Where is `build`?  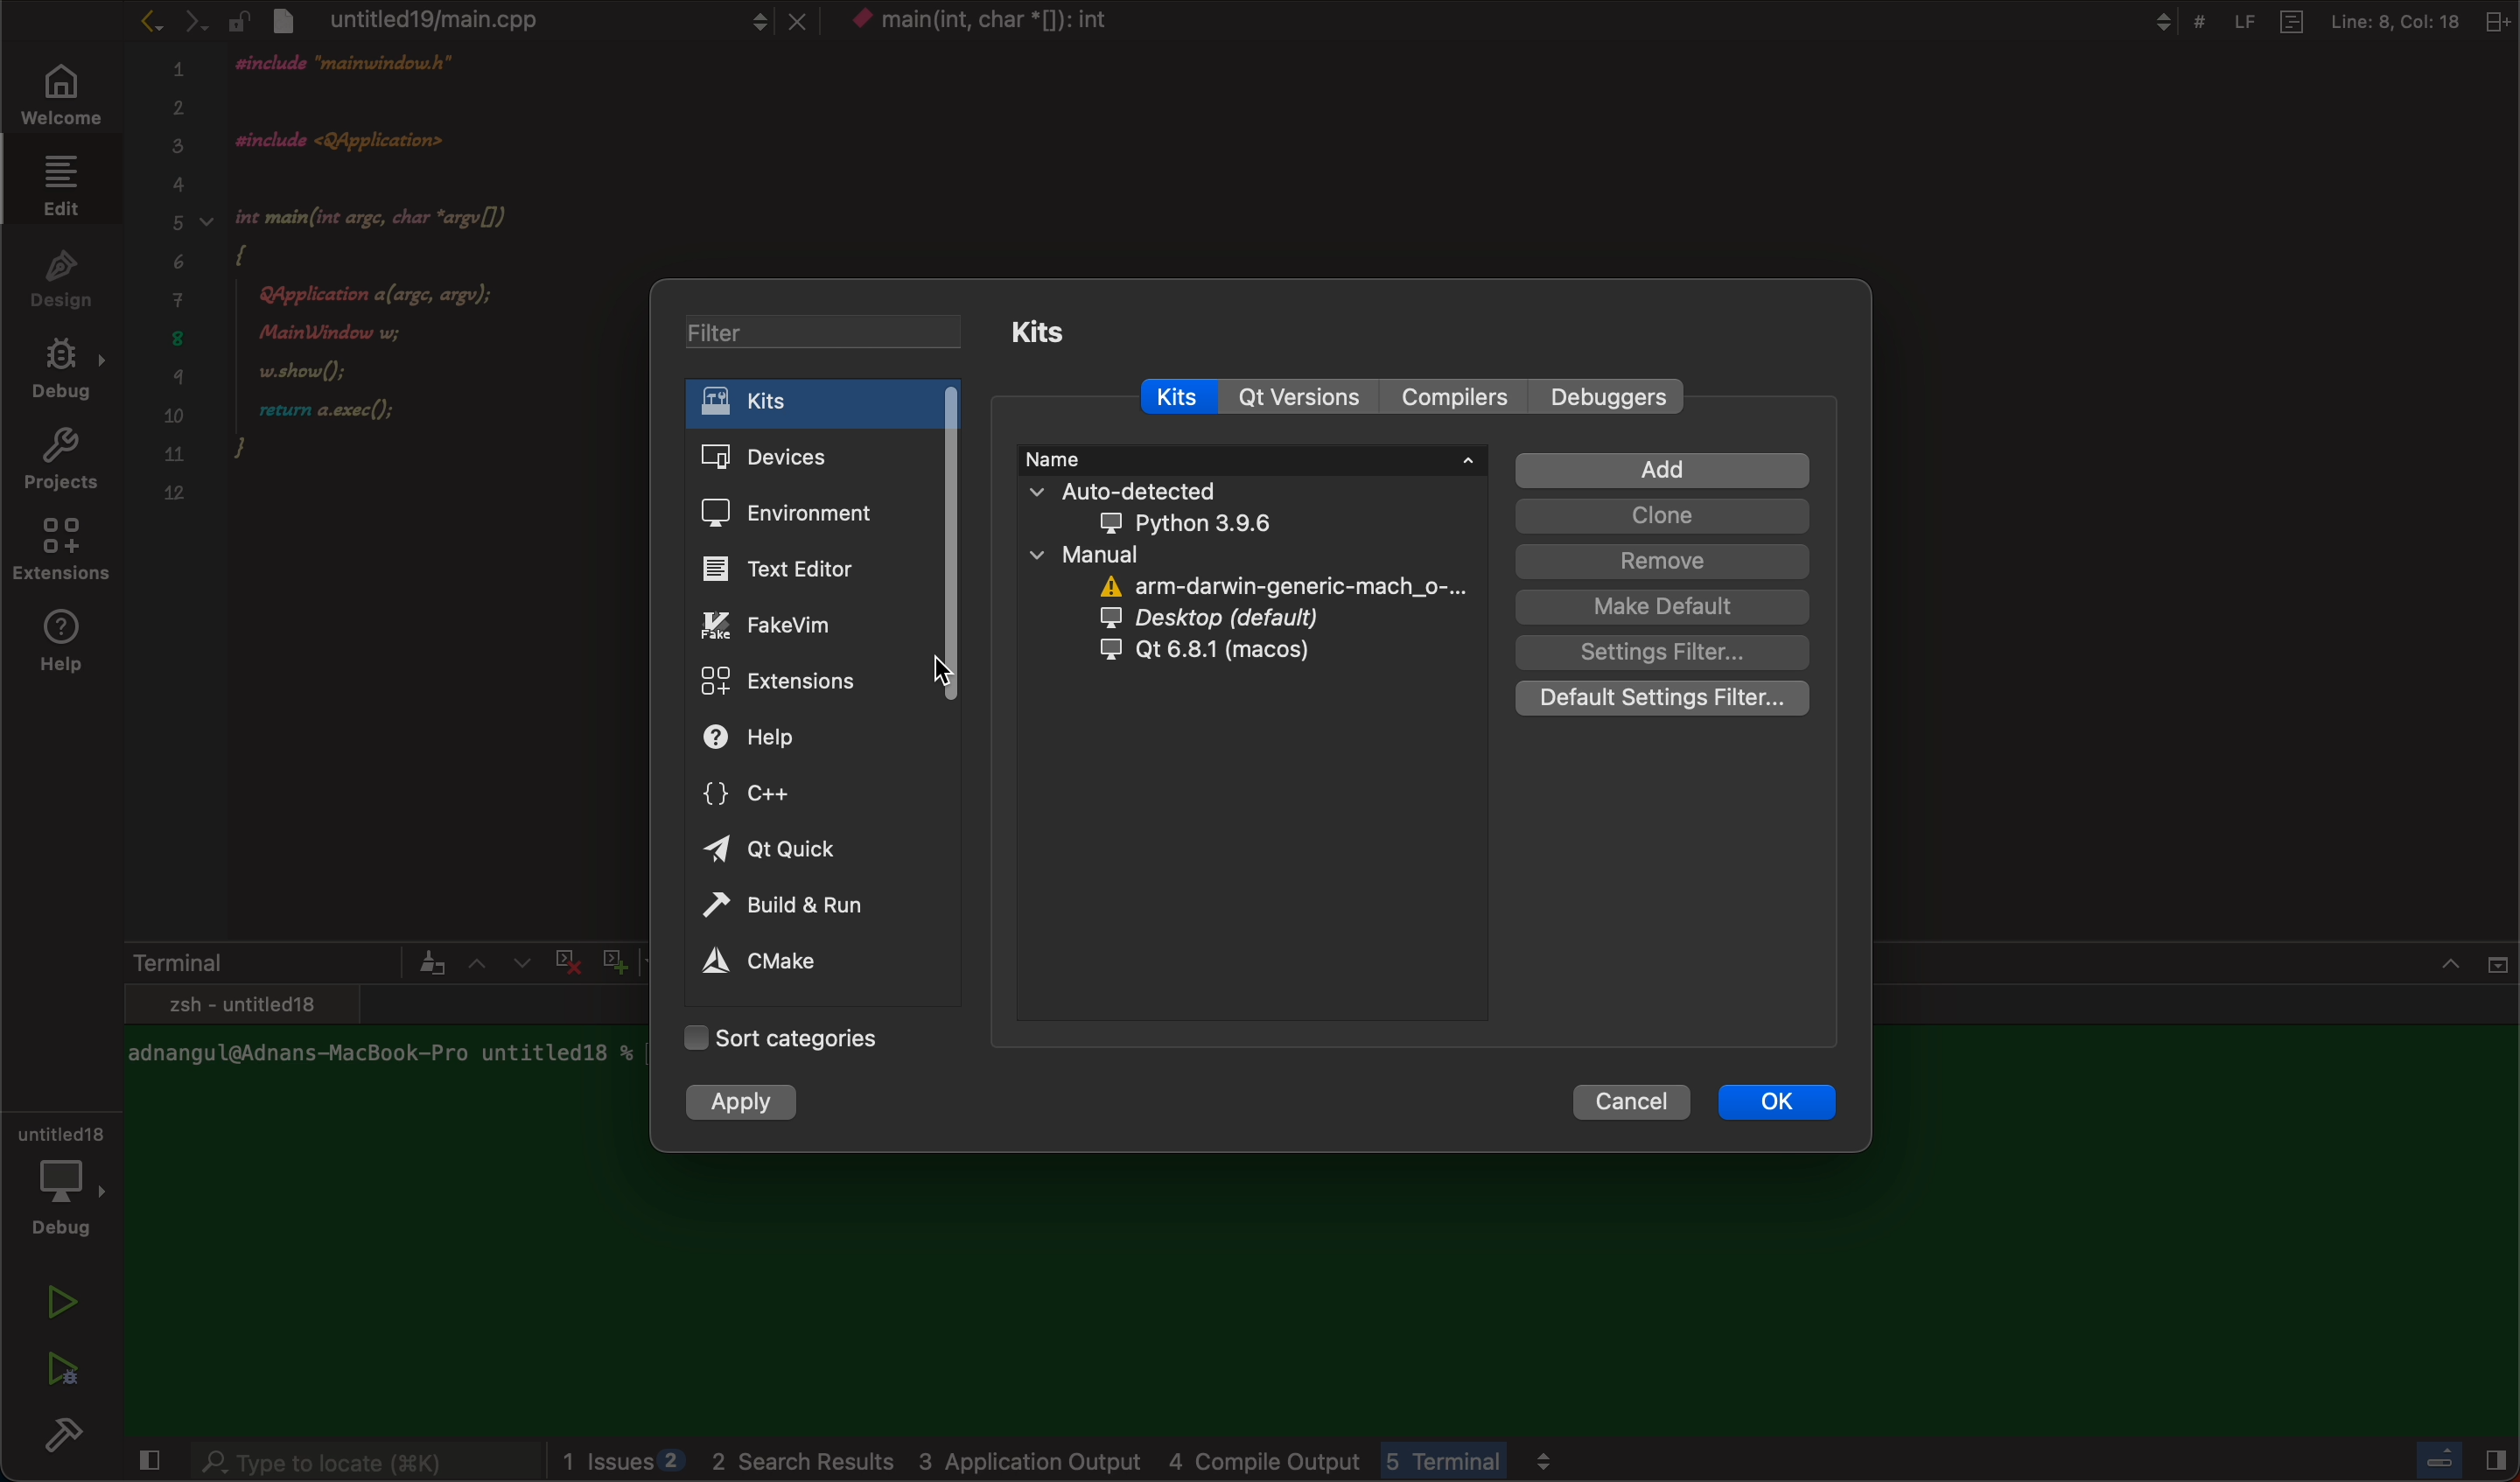 build is located at coordinates (70, 1440).